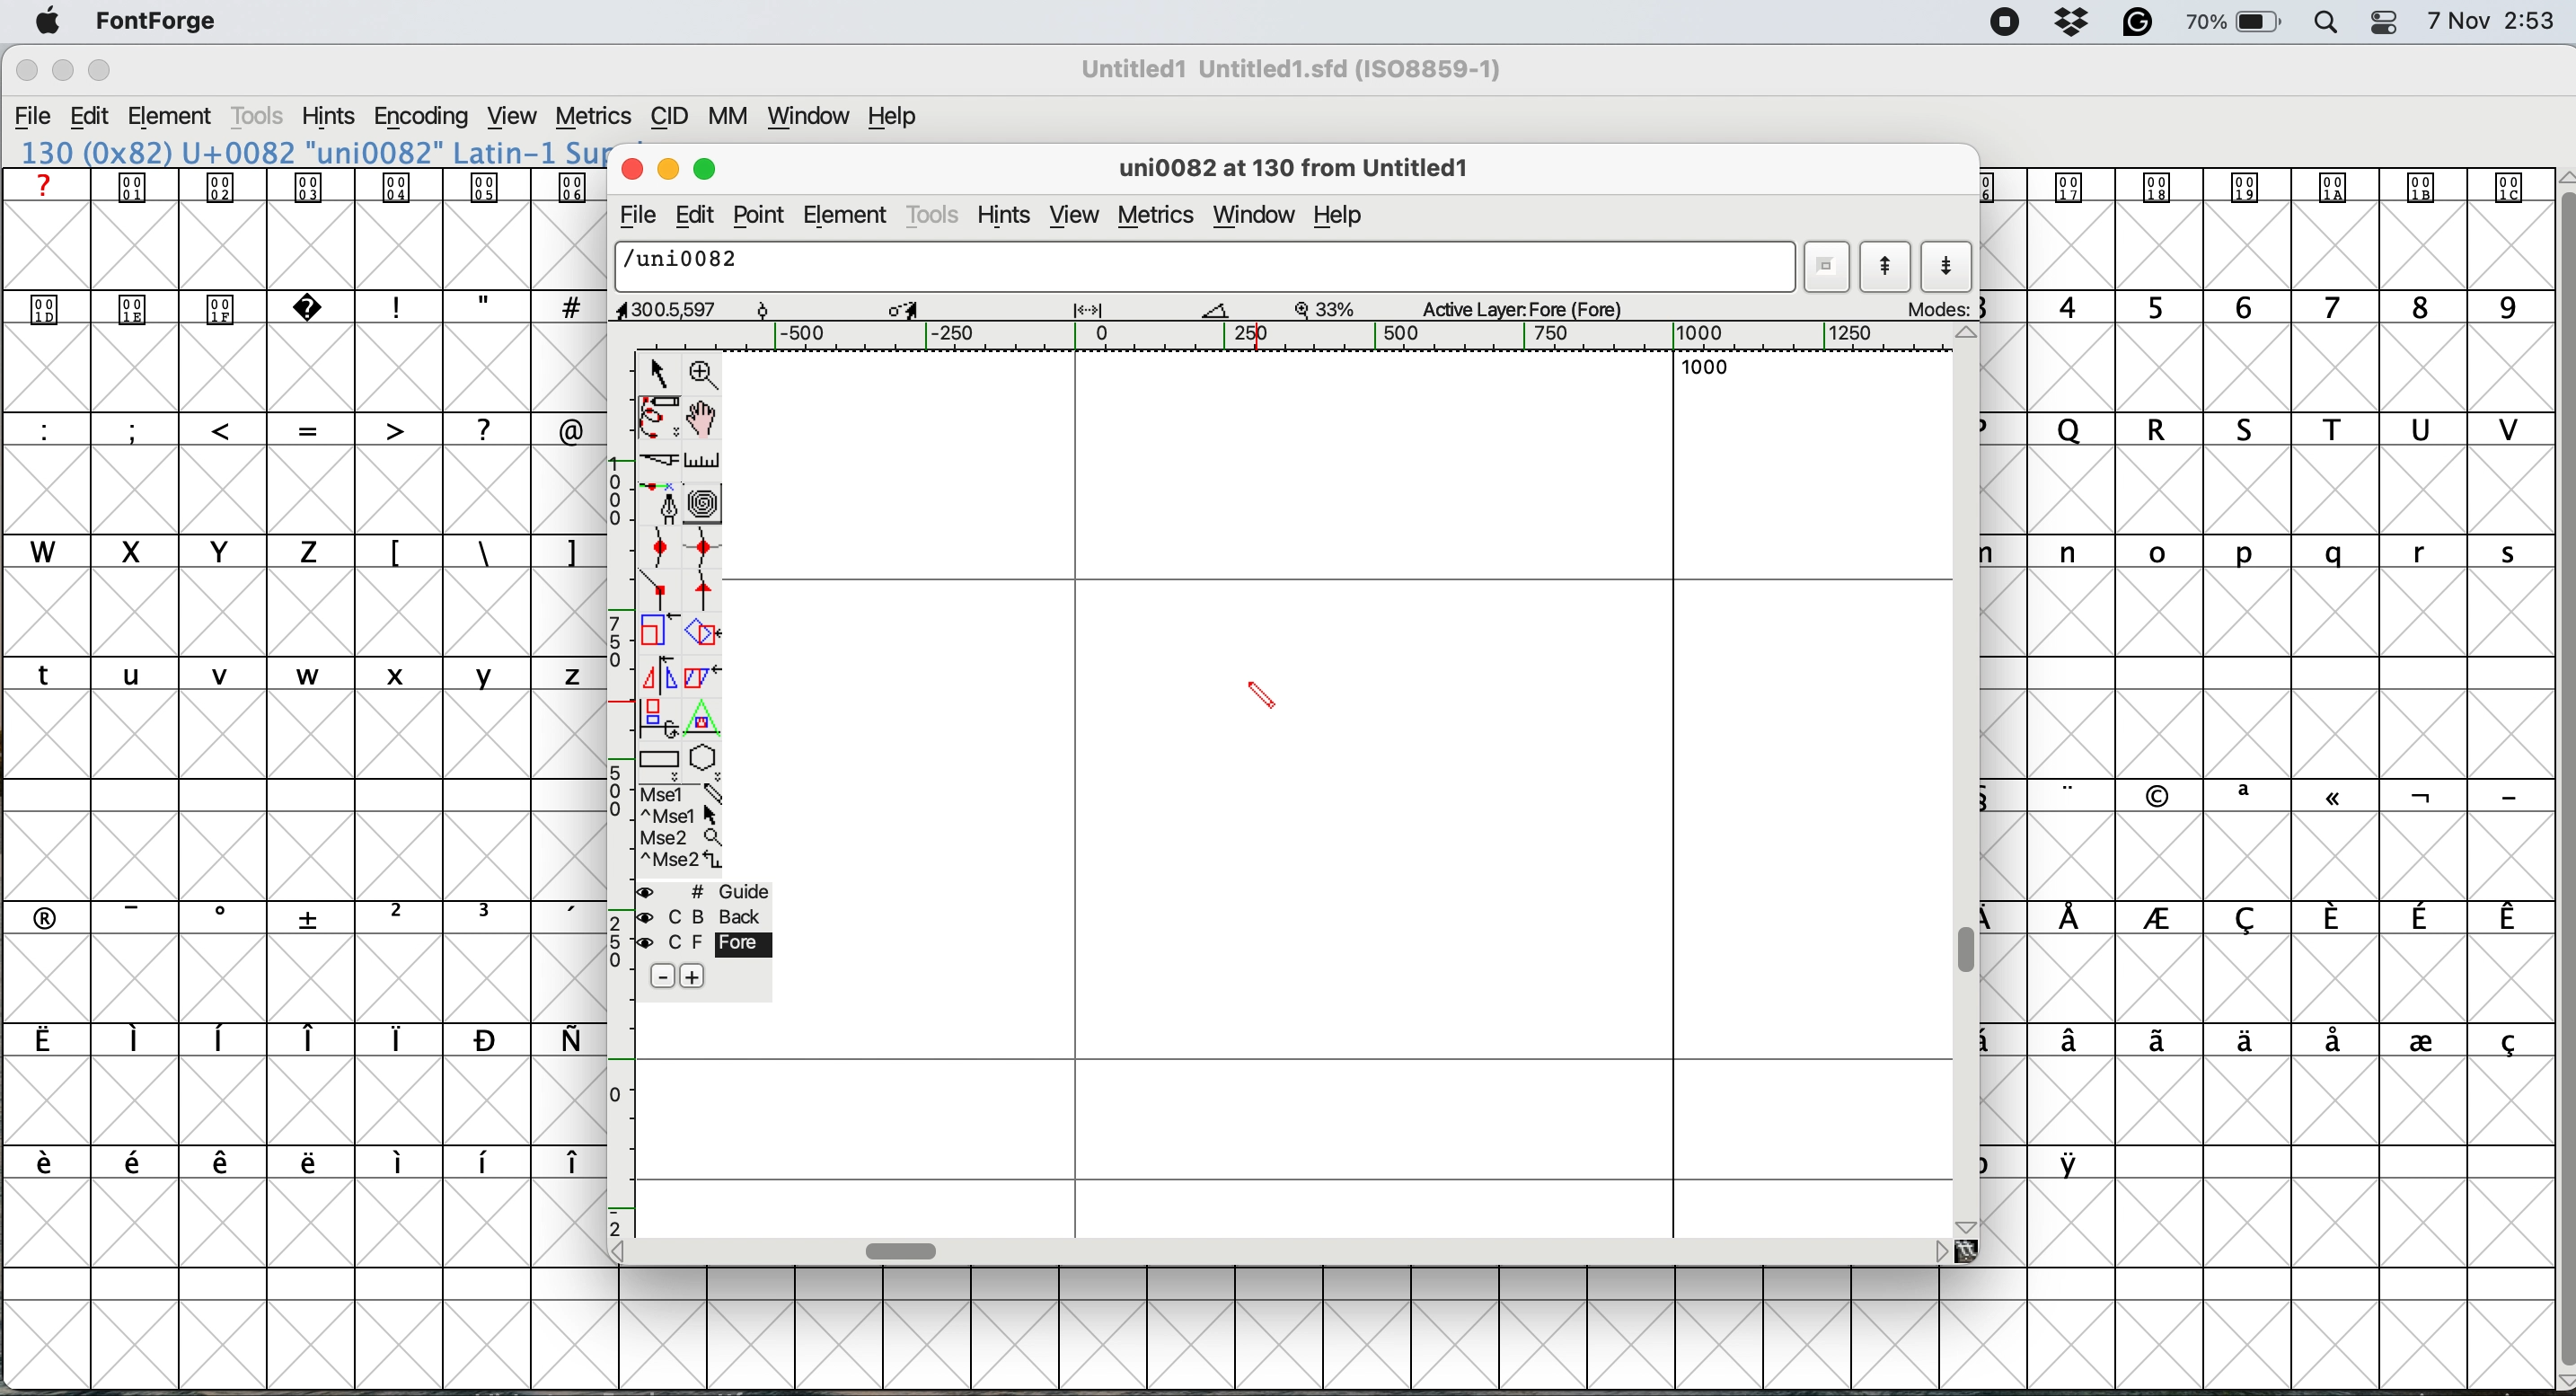 This screenshot has height=1396, width=2576. Describe the element at coordinates (1347, 217) in the screenshot. I see `help` at that location.